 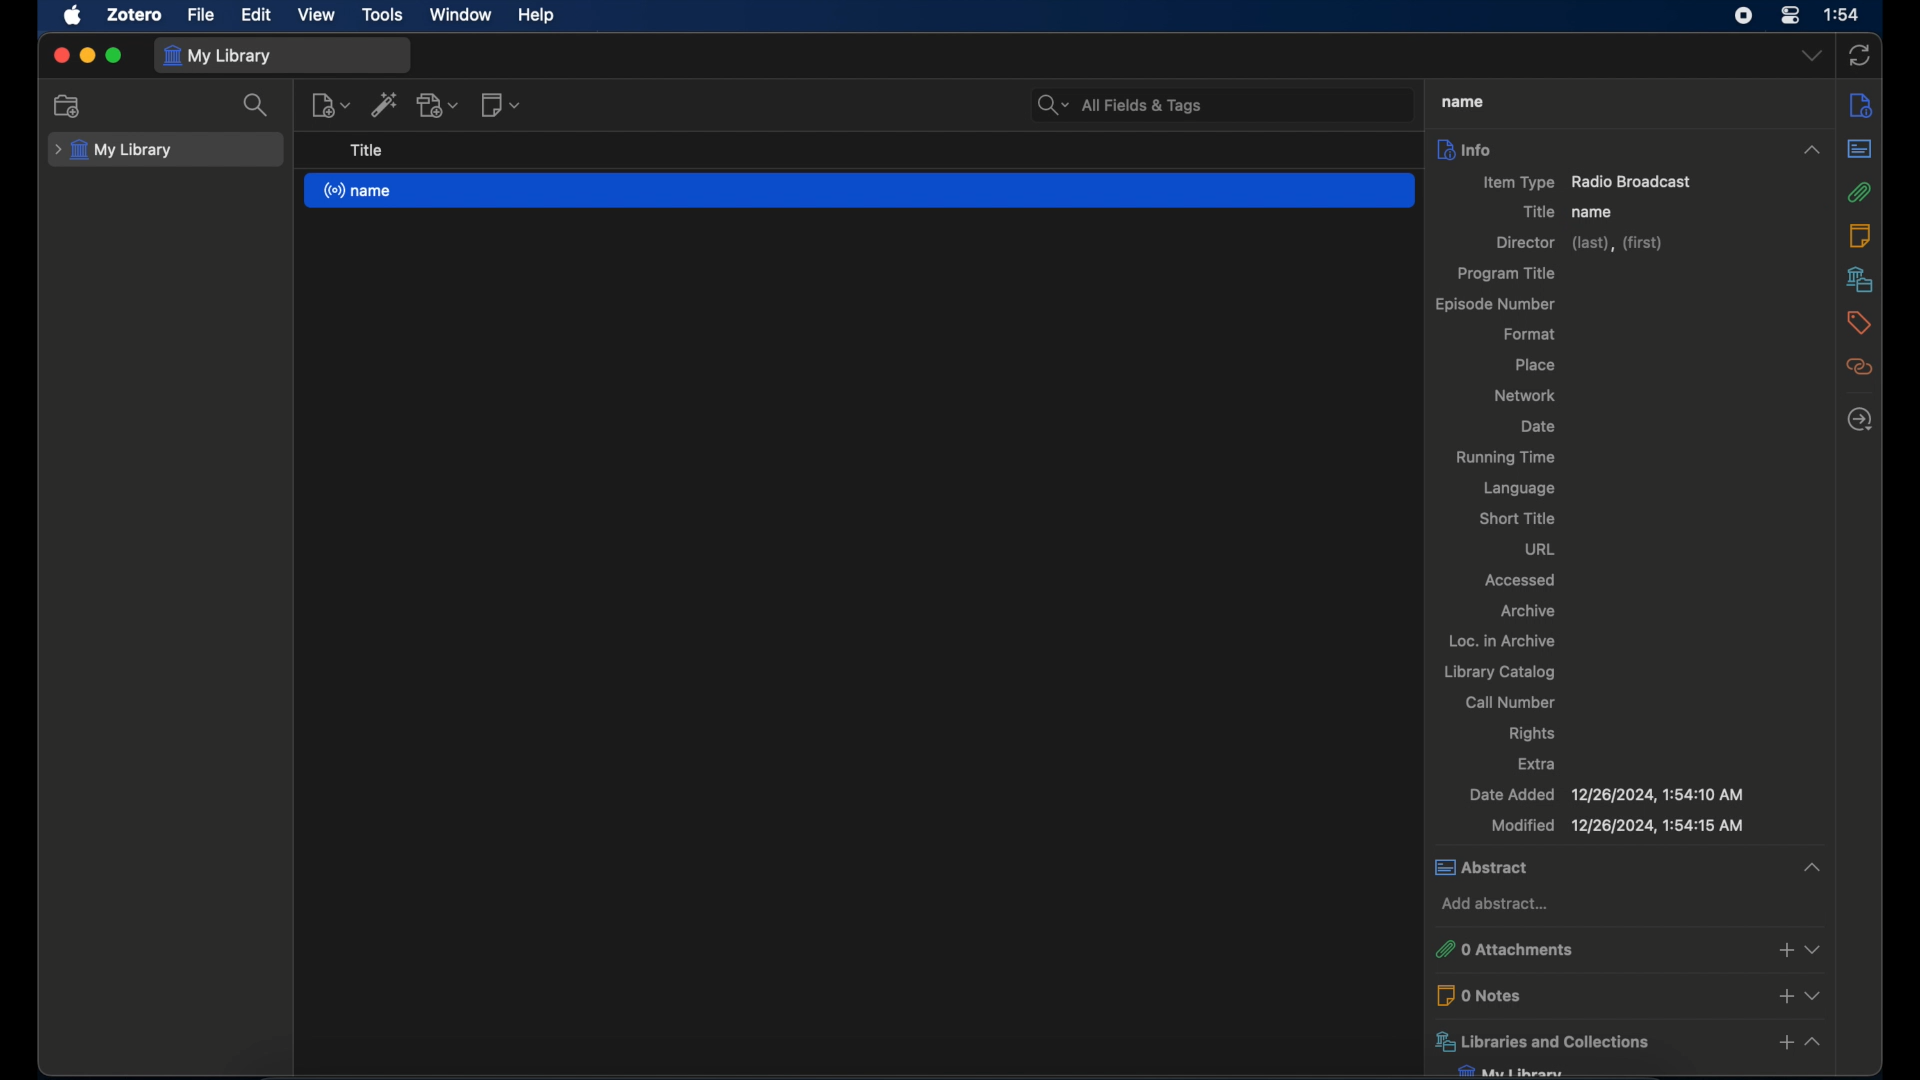 I want to click on archive, so click(x=1528, y=611).